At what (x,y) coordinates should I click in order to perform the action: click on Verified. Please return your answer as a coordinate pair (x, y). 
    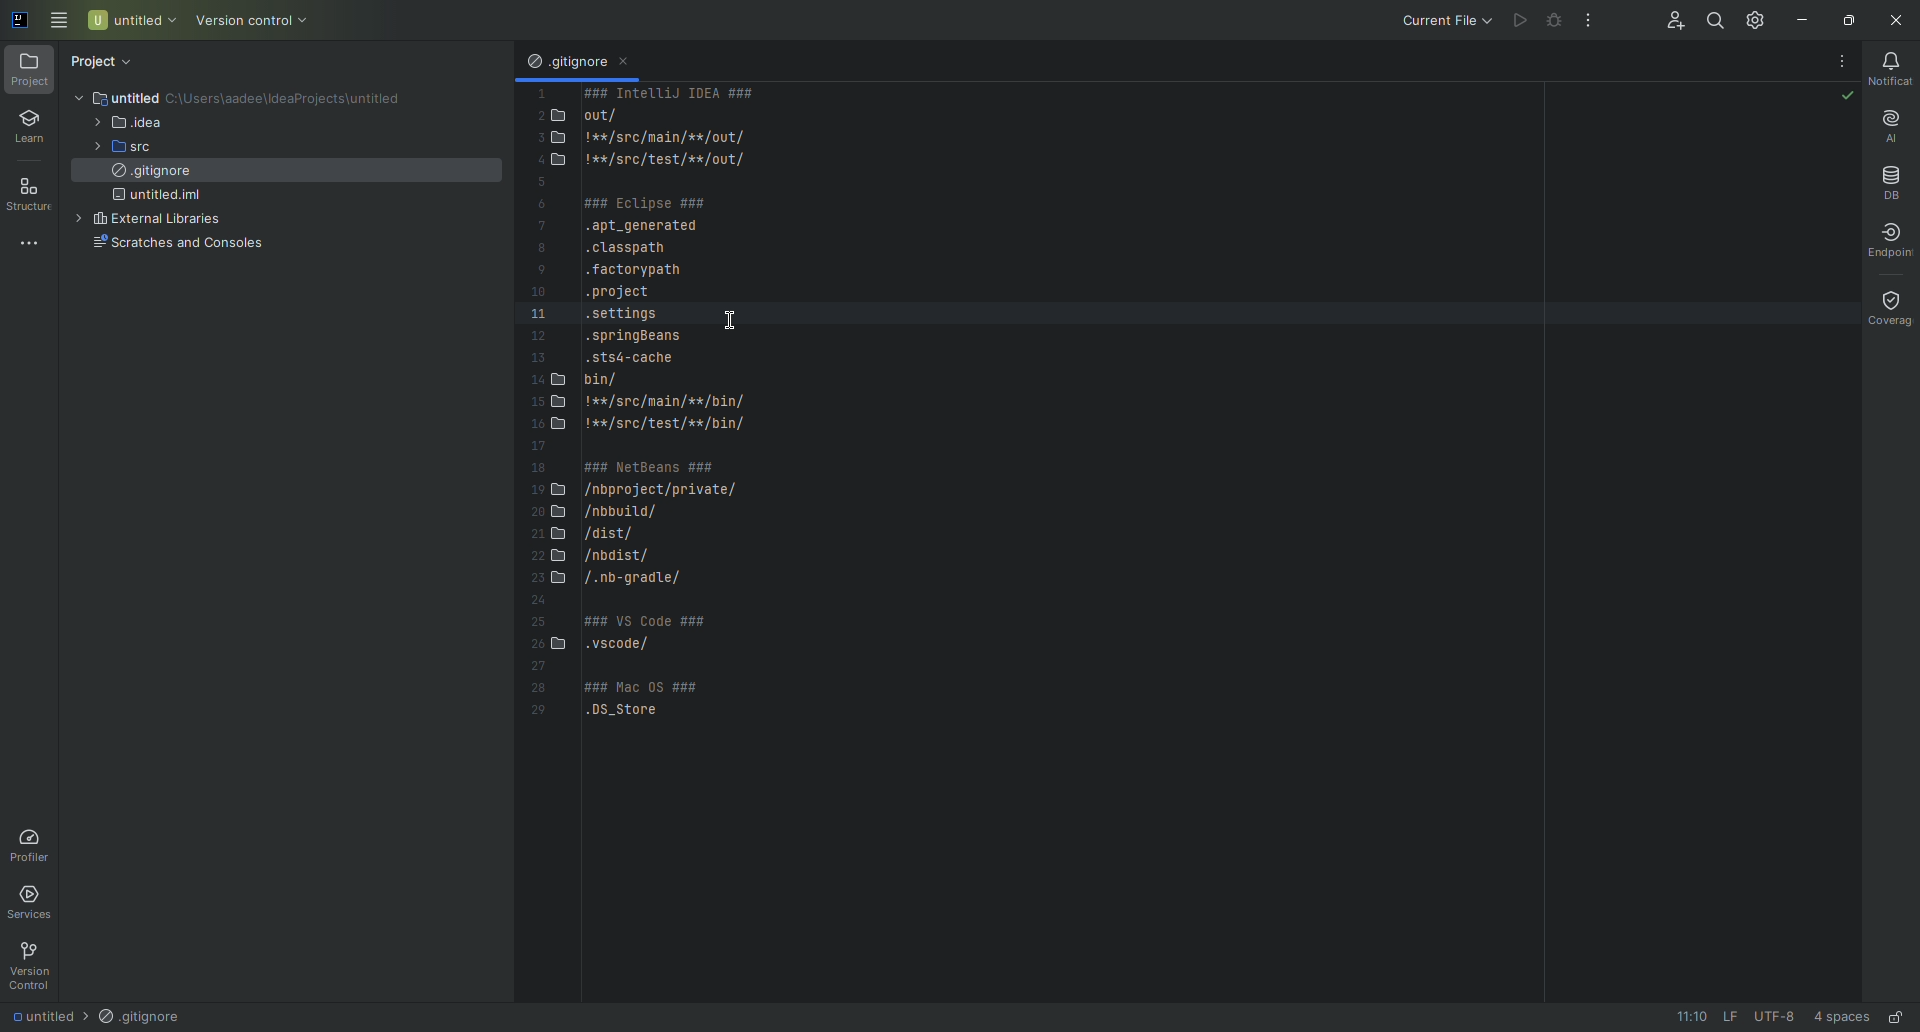
    Looking at the image, I should click on (1845, 96).